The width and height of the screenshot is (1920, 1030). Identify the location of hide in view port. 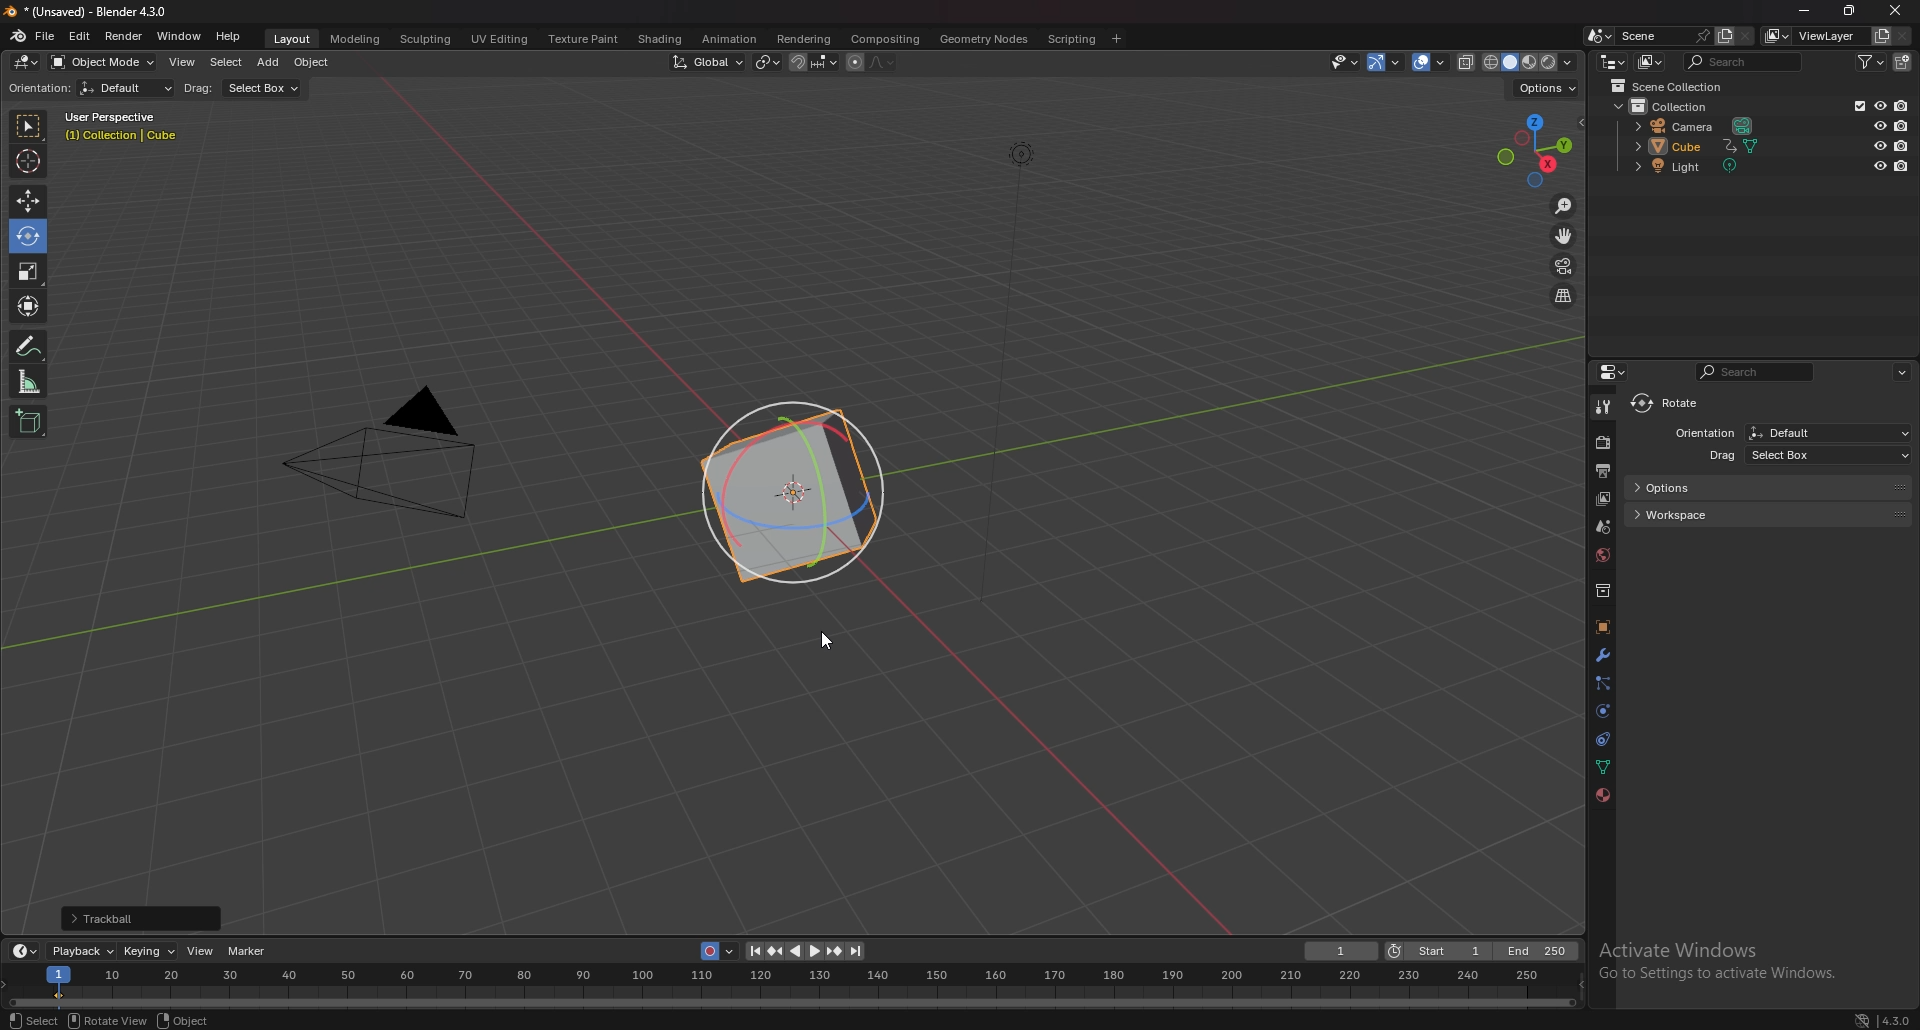
(1881, 125).